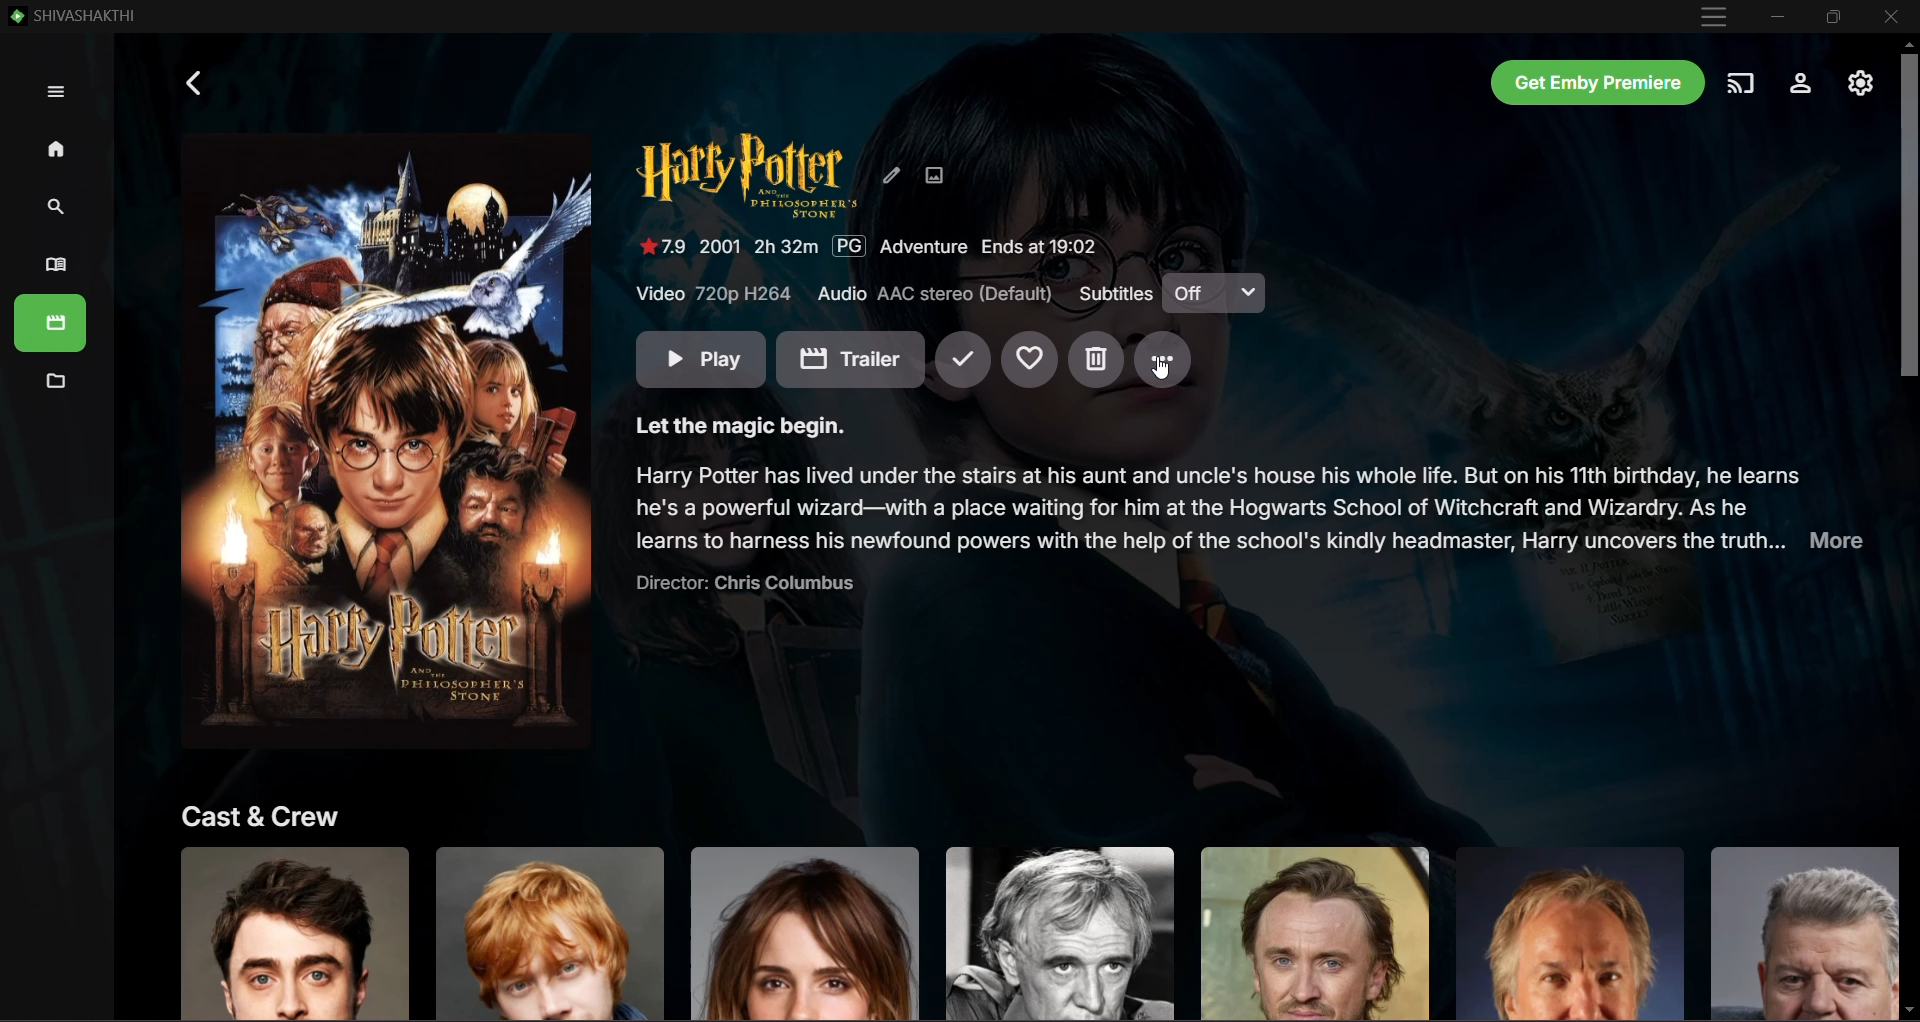 Image resolution: width=1920 pixels, height=1022 pixels. Describe the element at coordinates (892, 174) in the screenshot. I see `Edit Metadata` at that location.